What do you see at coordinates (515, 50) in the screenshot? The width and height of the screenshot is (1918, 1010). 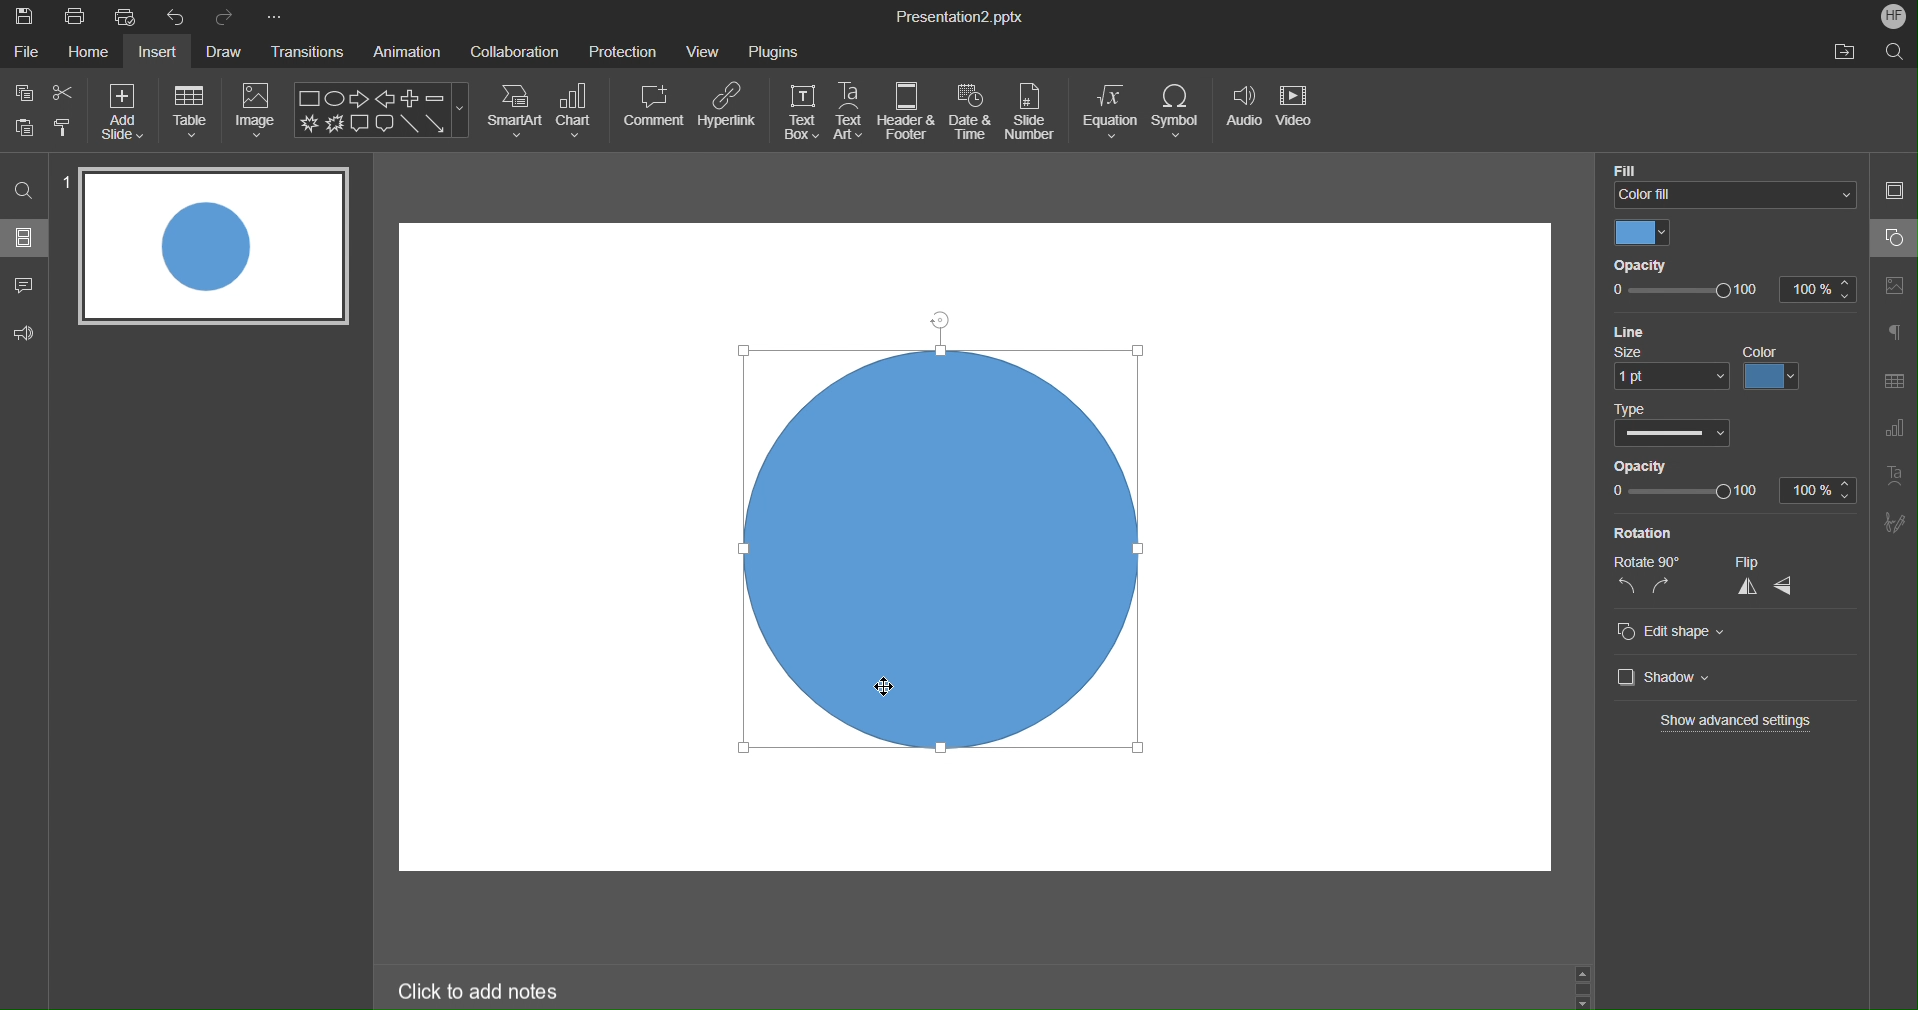 I see `Collaboration` at bounding box center [515, 50].